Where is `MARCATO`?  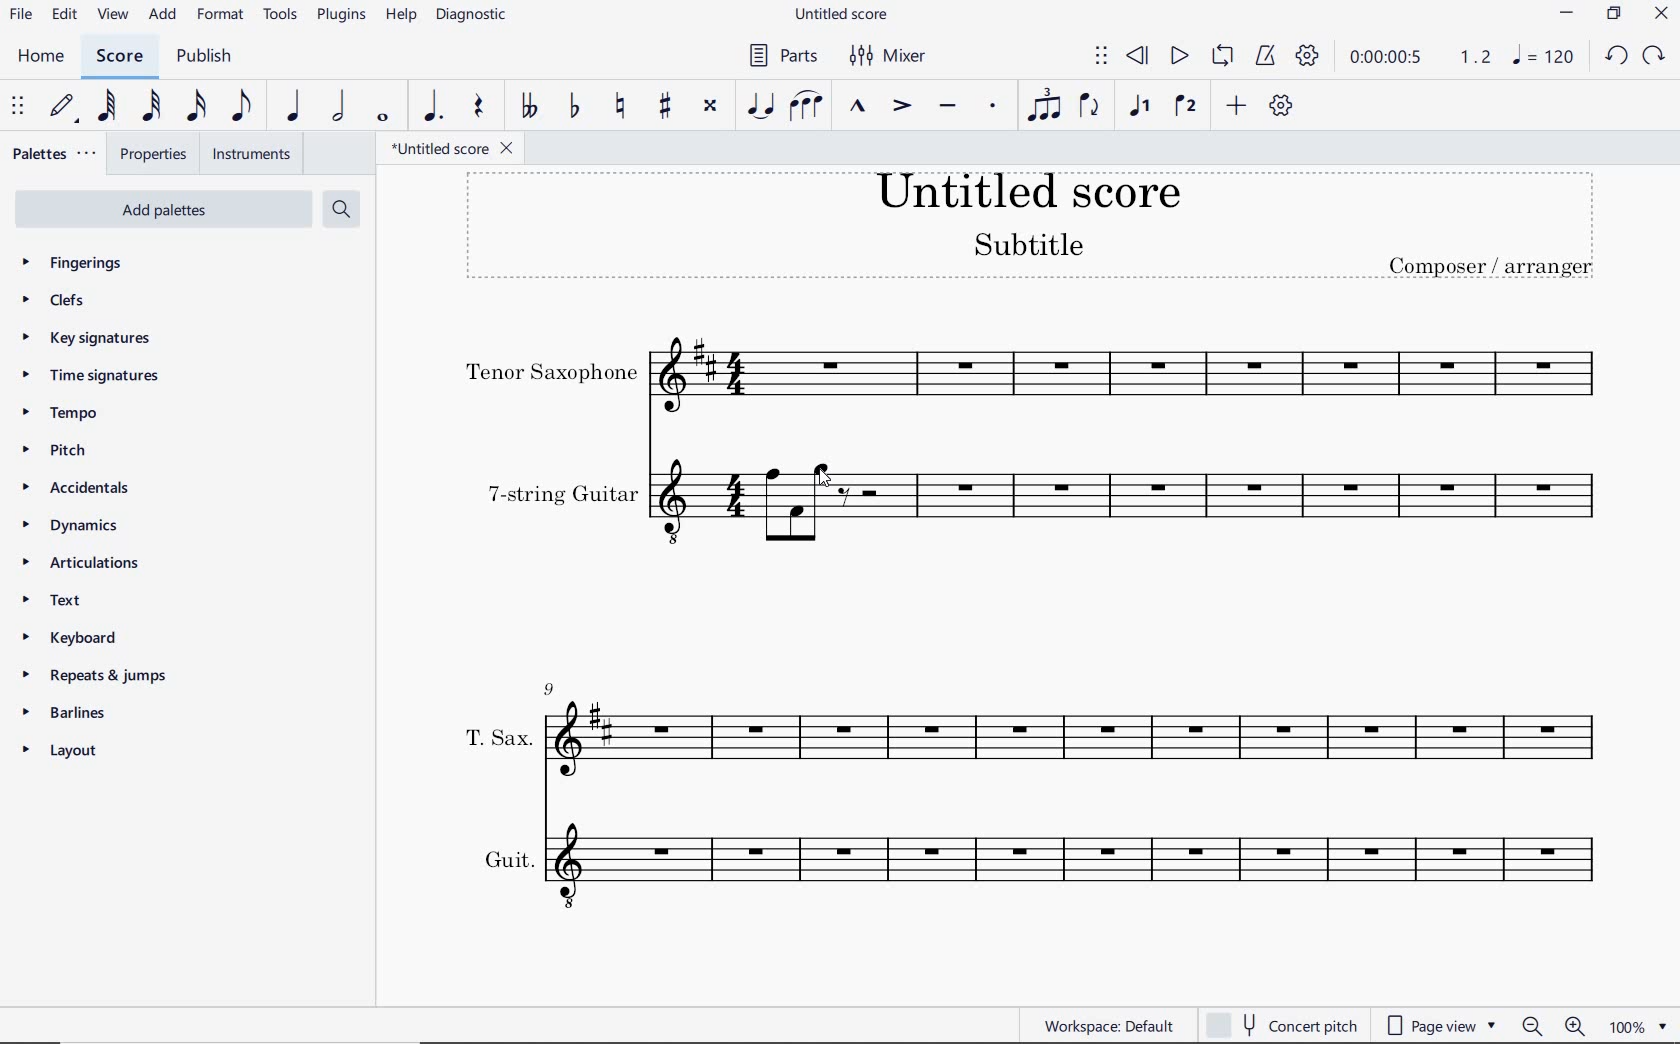 MARCATO is located at coordinates (857, 108).